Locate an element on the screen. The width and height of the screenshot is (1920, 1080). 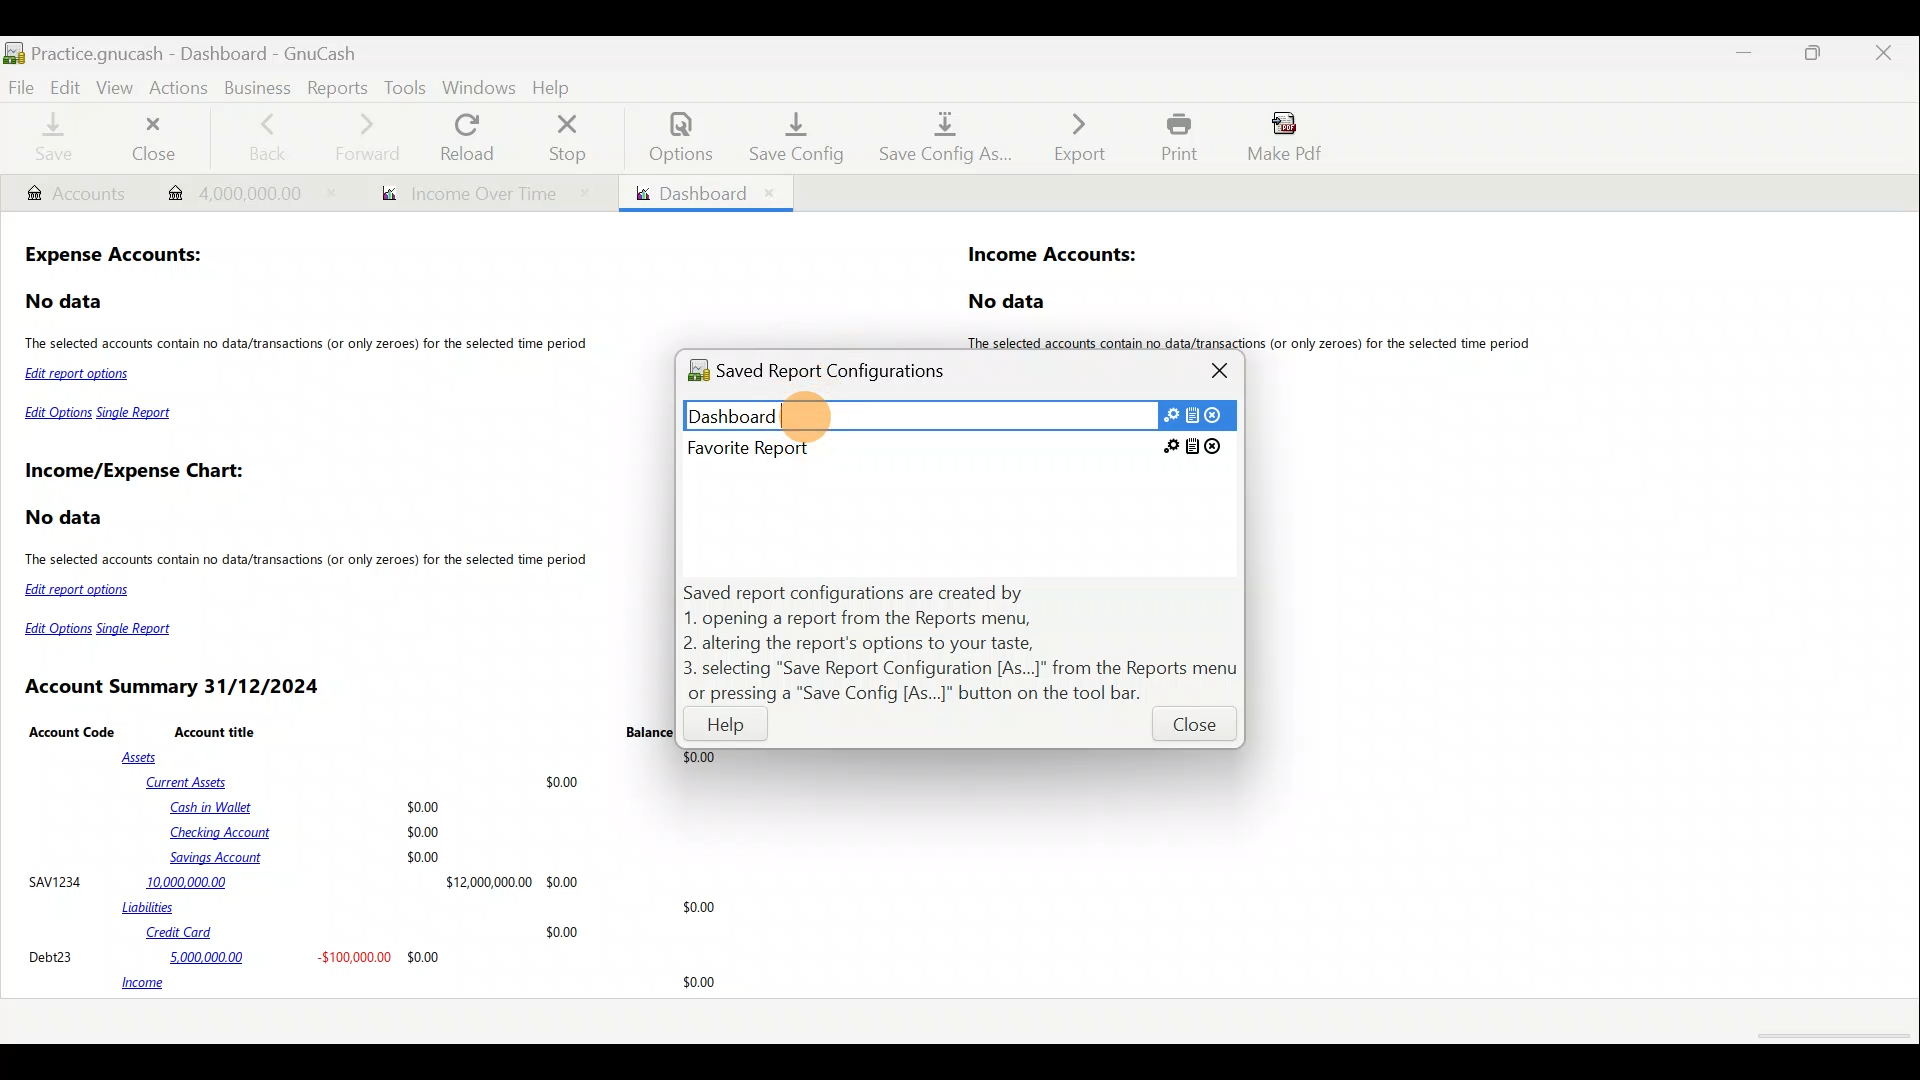
Income/Expense Chart: is located at coordinates (134, 473).